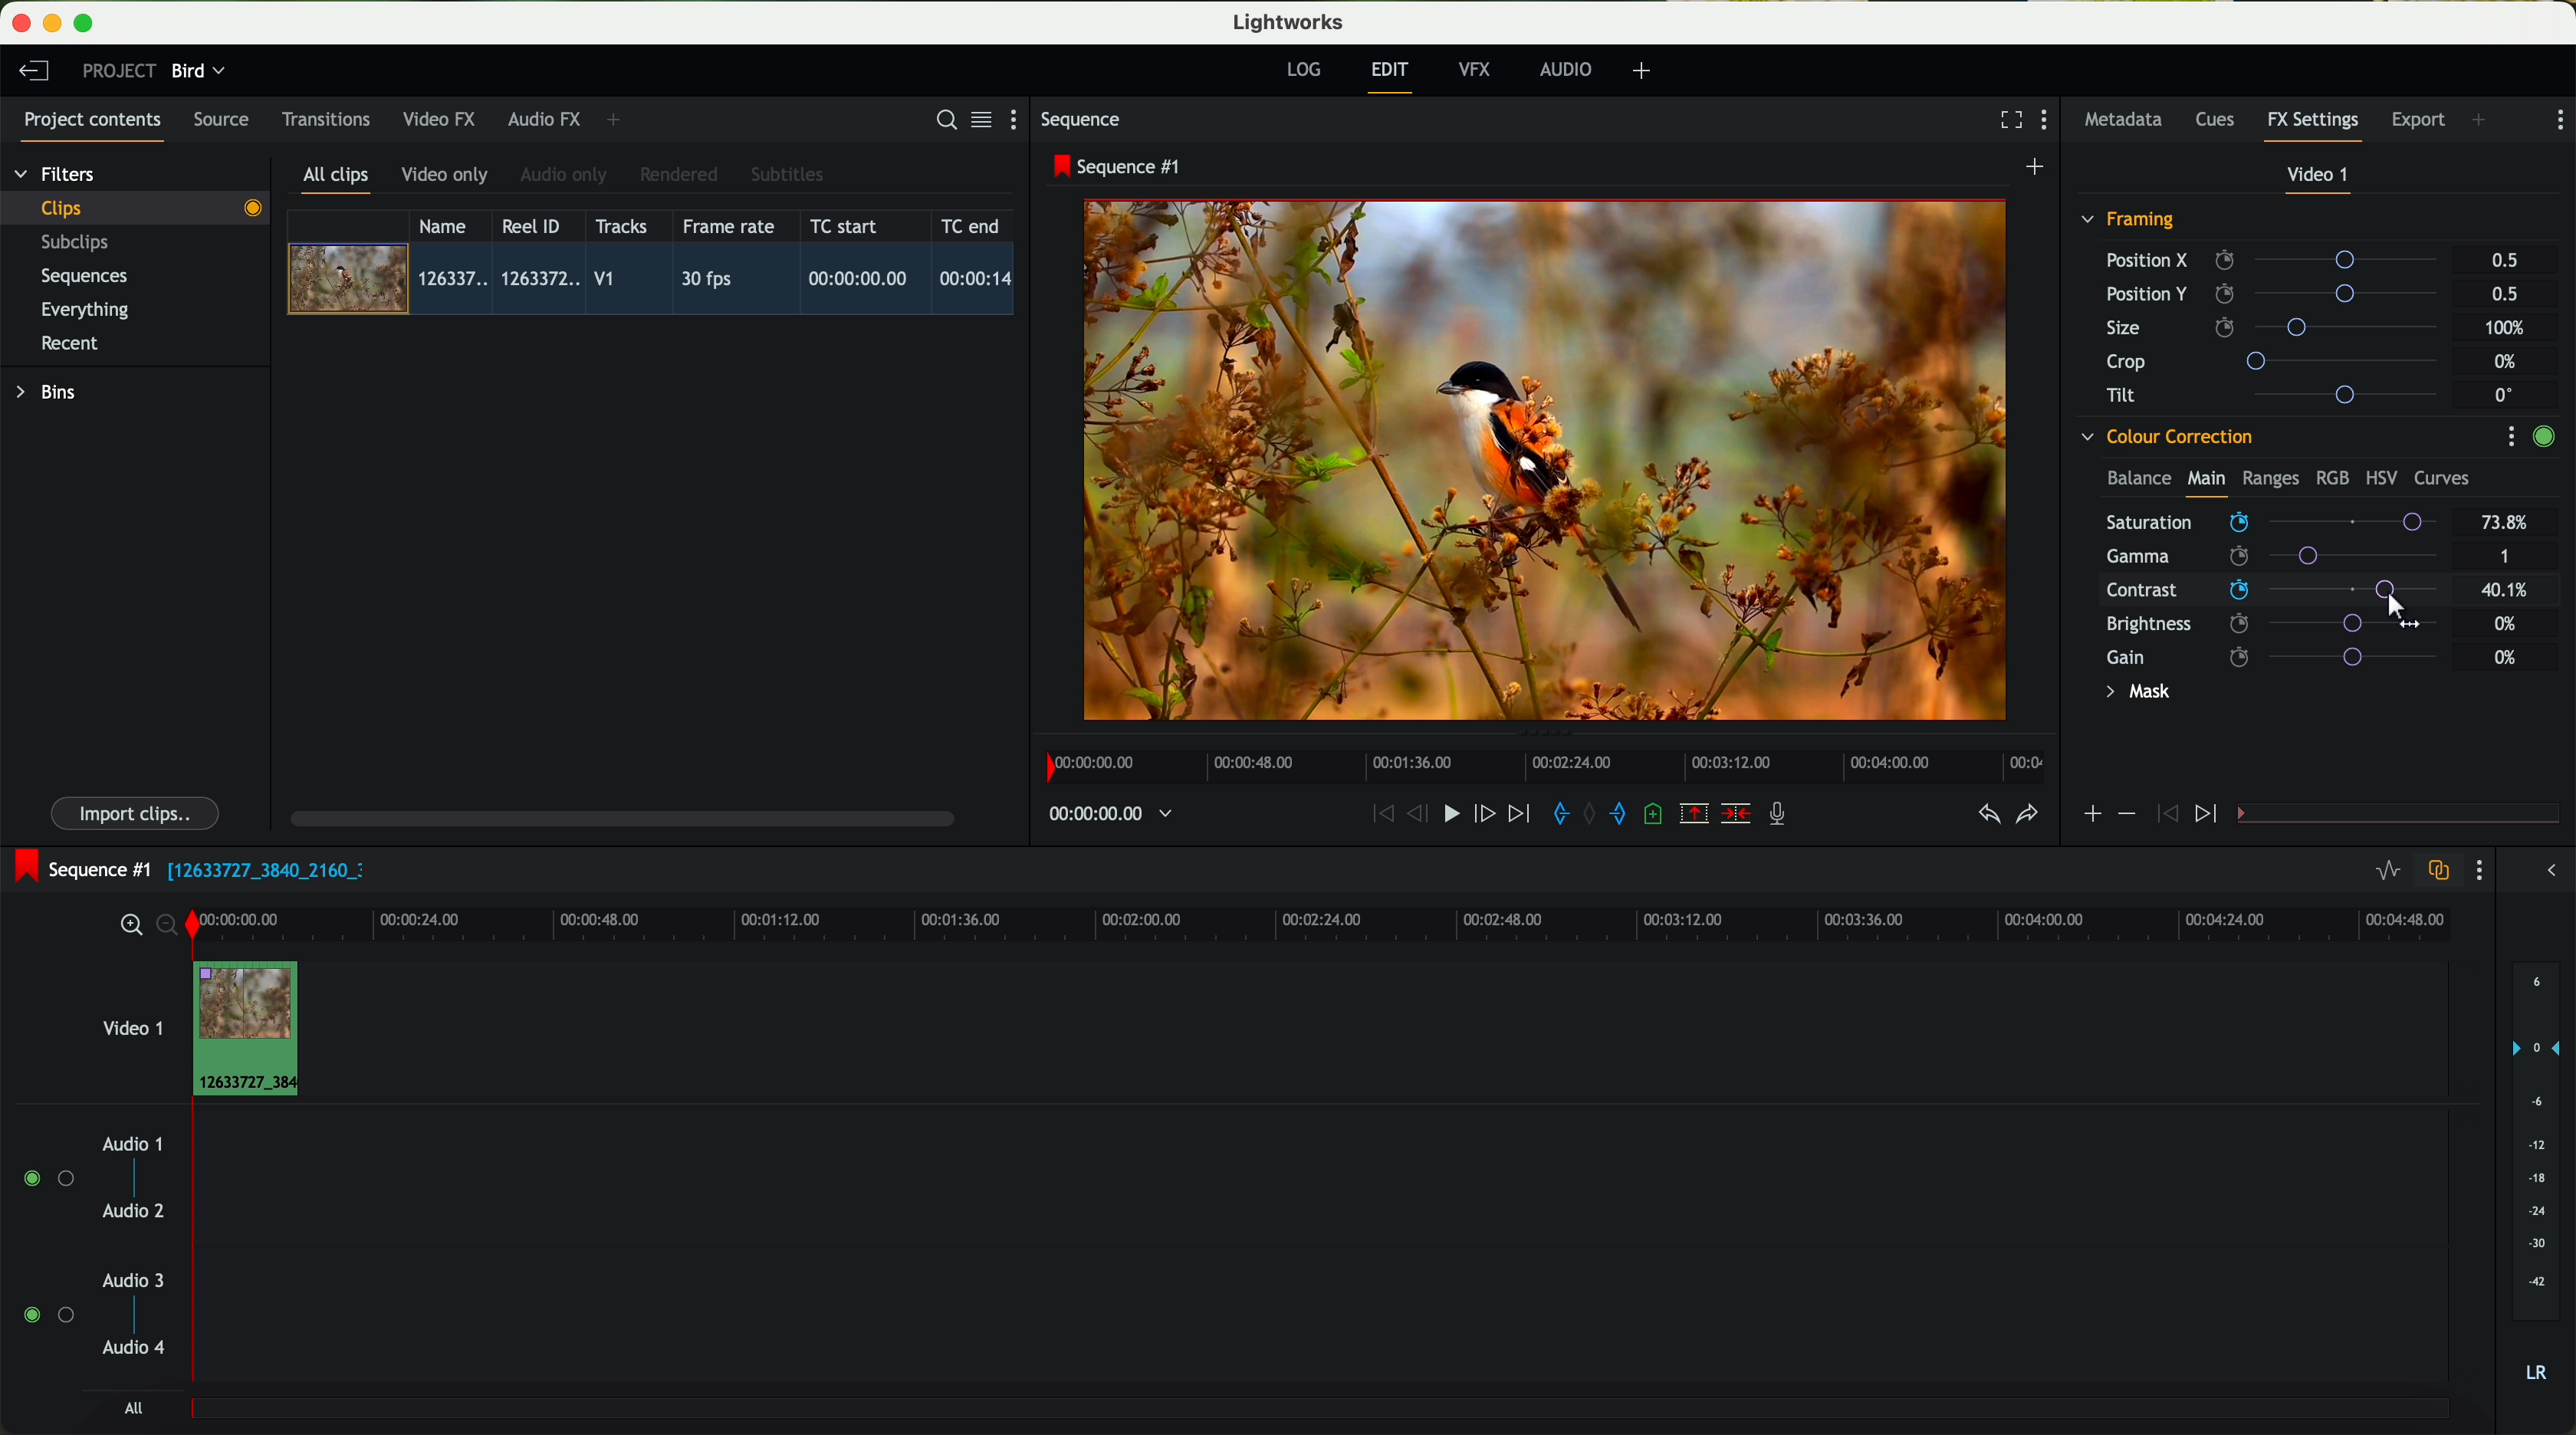 The image size is (2576, 1435). Describe the element at coordinates (49, 393) in the screenshot. I see `bins` at that location.